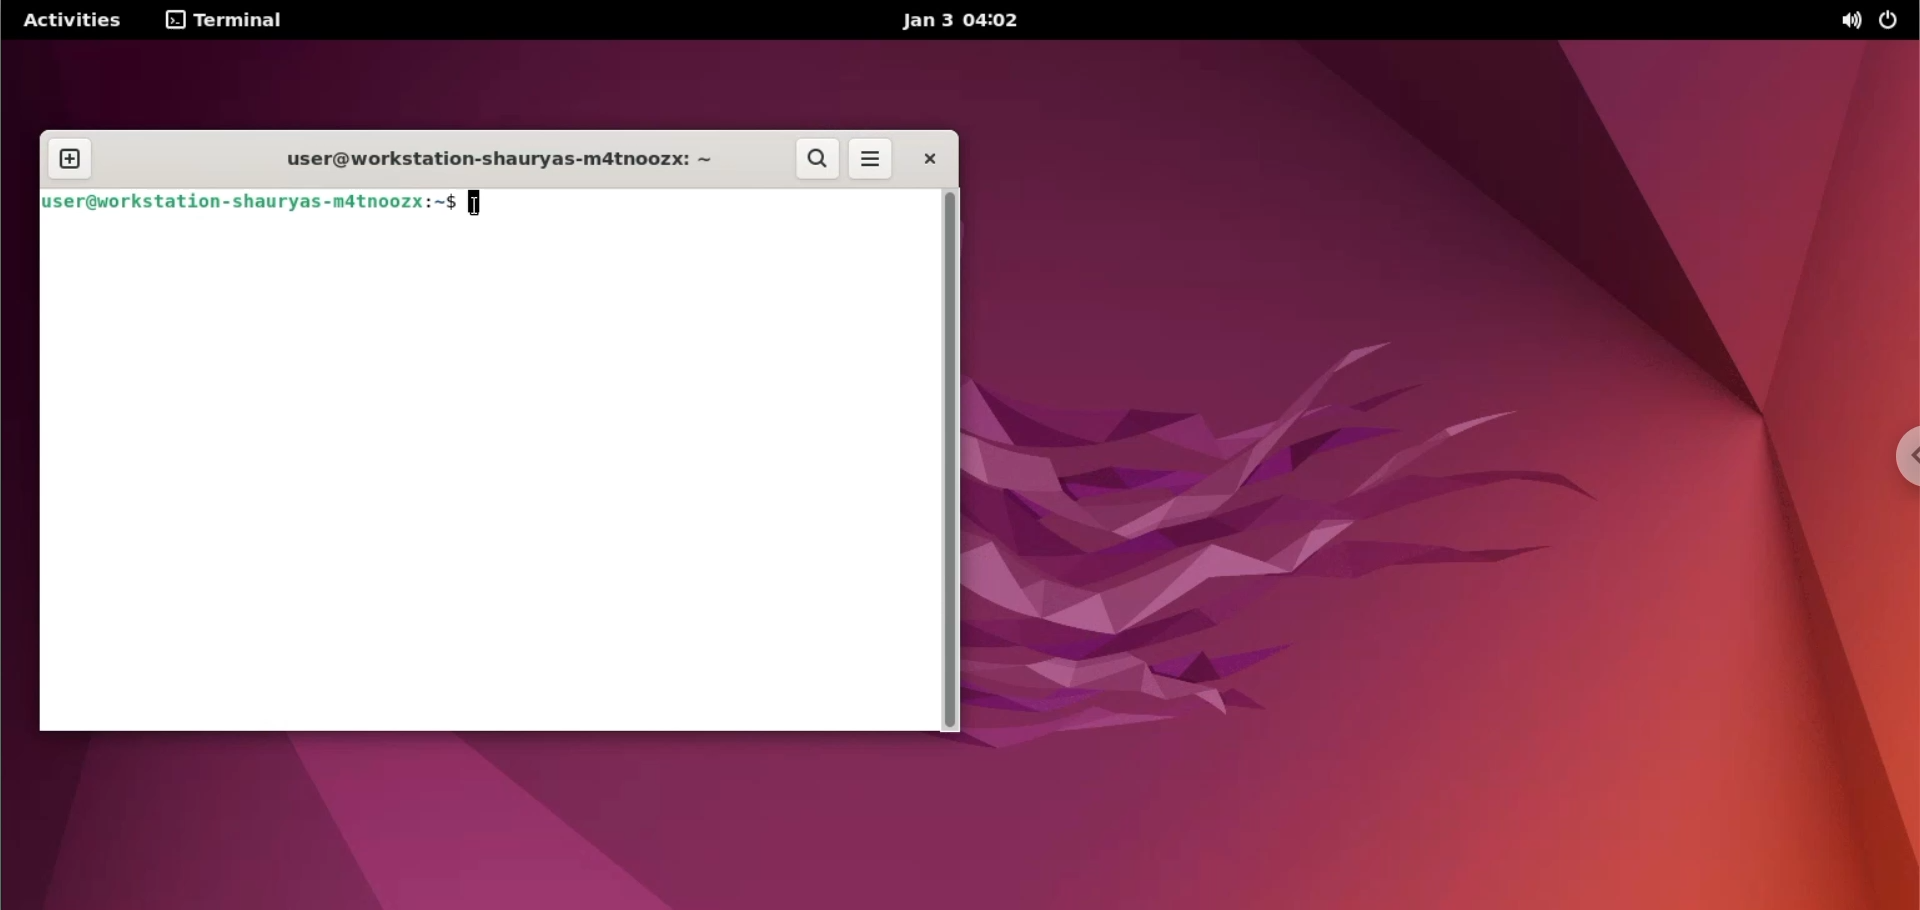 Image resolution: width=1920 pixels, height=910 pixels. Describe the element at coordinates (70, 21) in the screenshot. I see `Activities` at that location.